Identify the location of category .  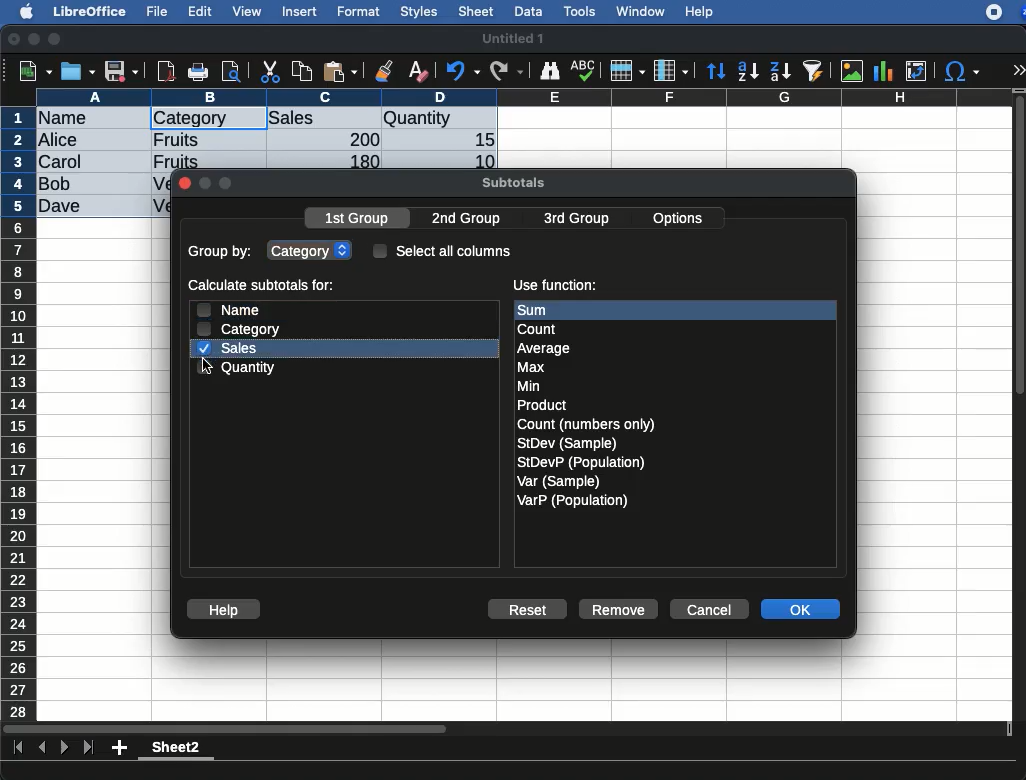
(240, 329).